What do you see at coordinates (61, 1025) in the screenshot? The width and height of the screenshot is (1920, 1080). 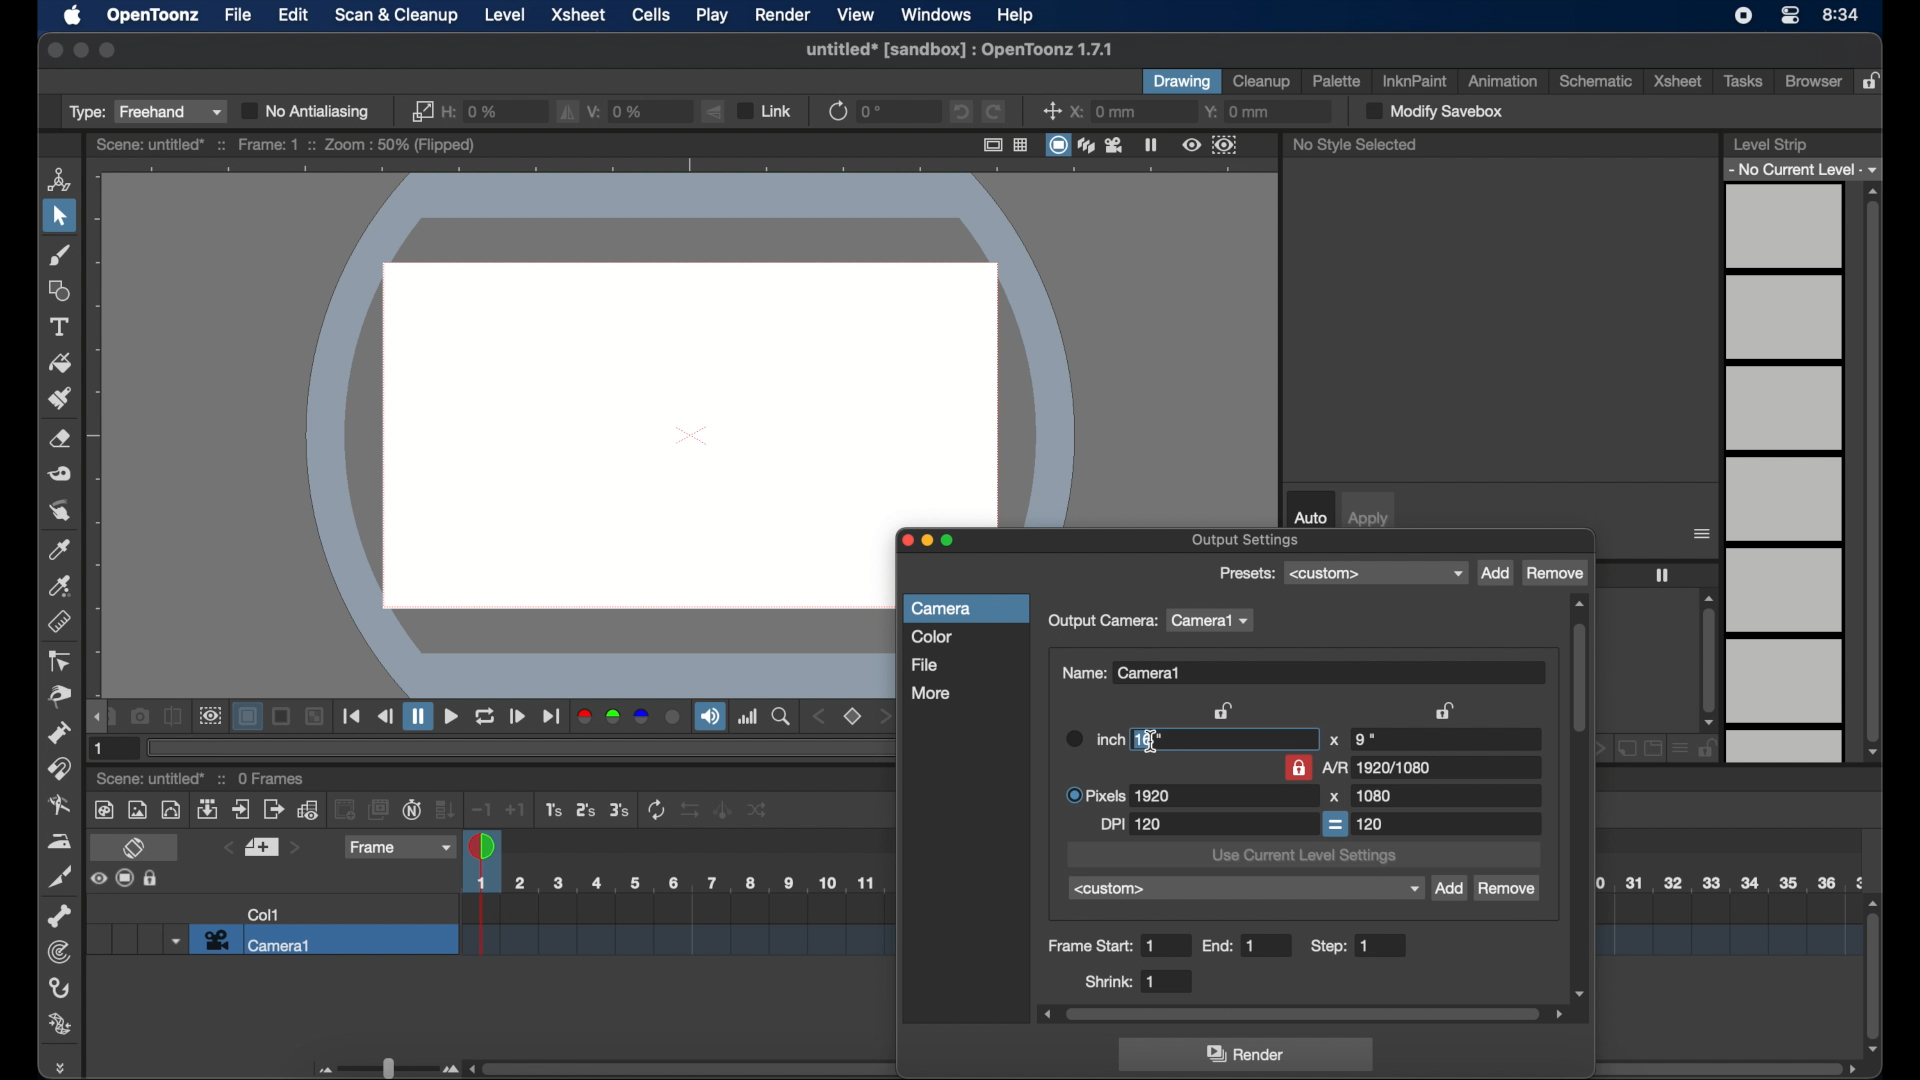 I see `plastic tool` at bounding box center [61, 1025].